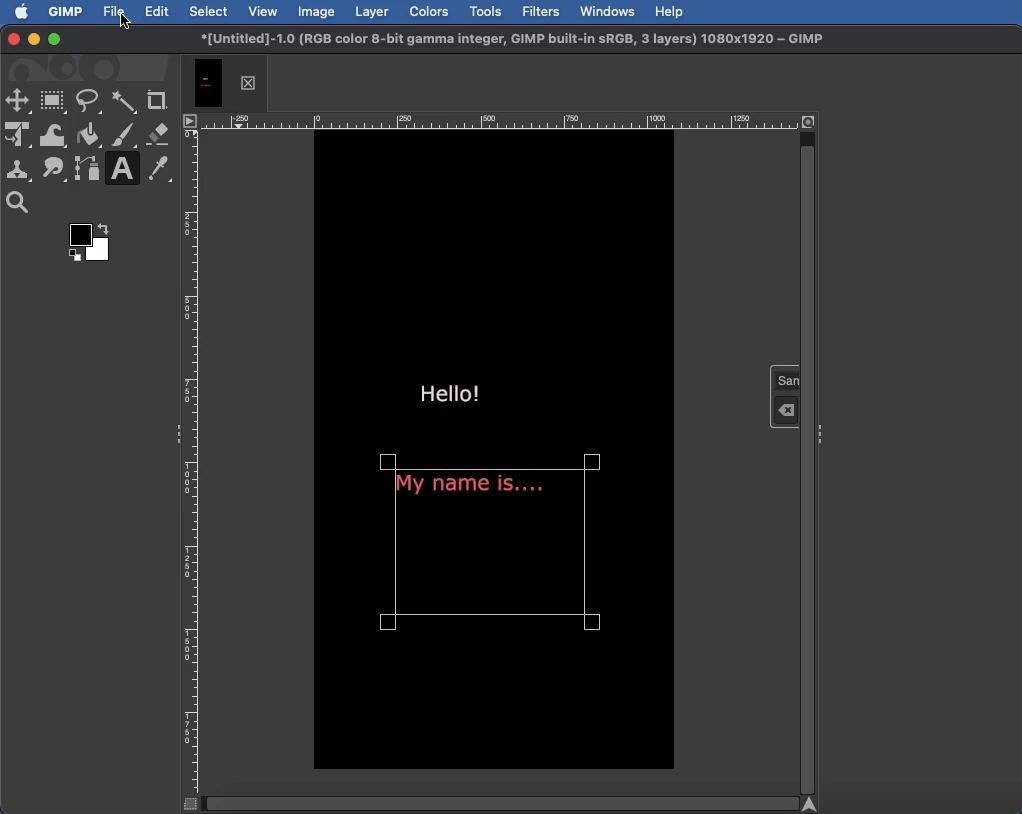  I want to click on Smudge tool, so click(53, 167).